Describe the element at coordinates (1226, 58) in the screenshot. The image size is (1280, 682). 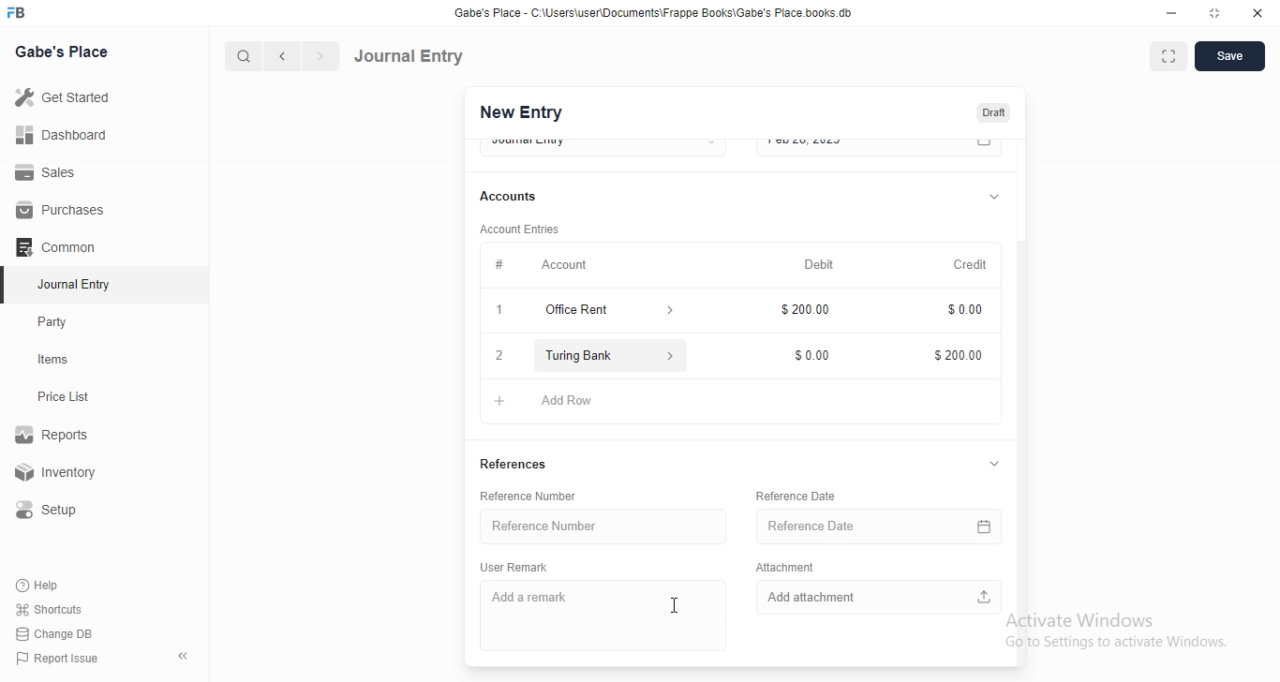
I see `save` at that location.